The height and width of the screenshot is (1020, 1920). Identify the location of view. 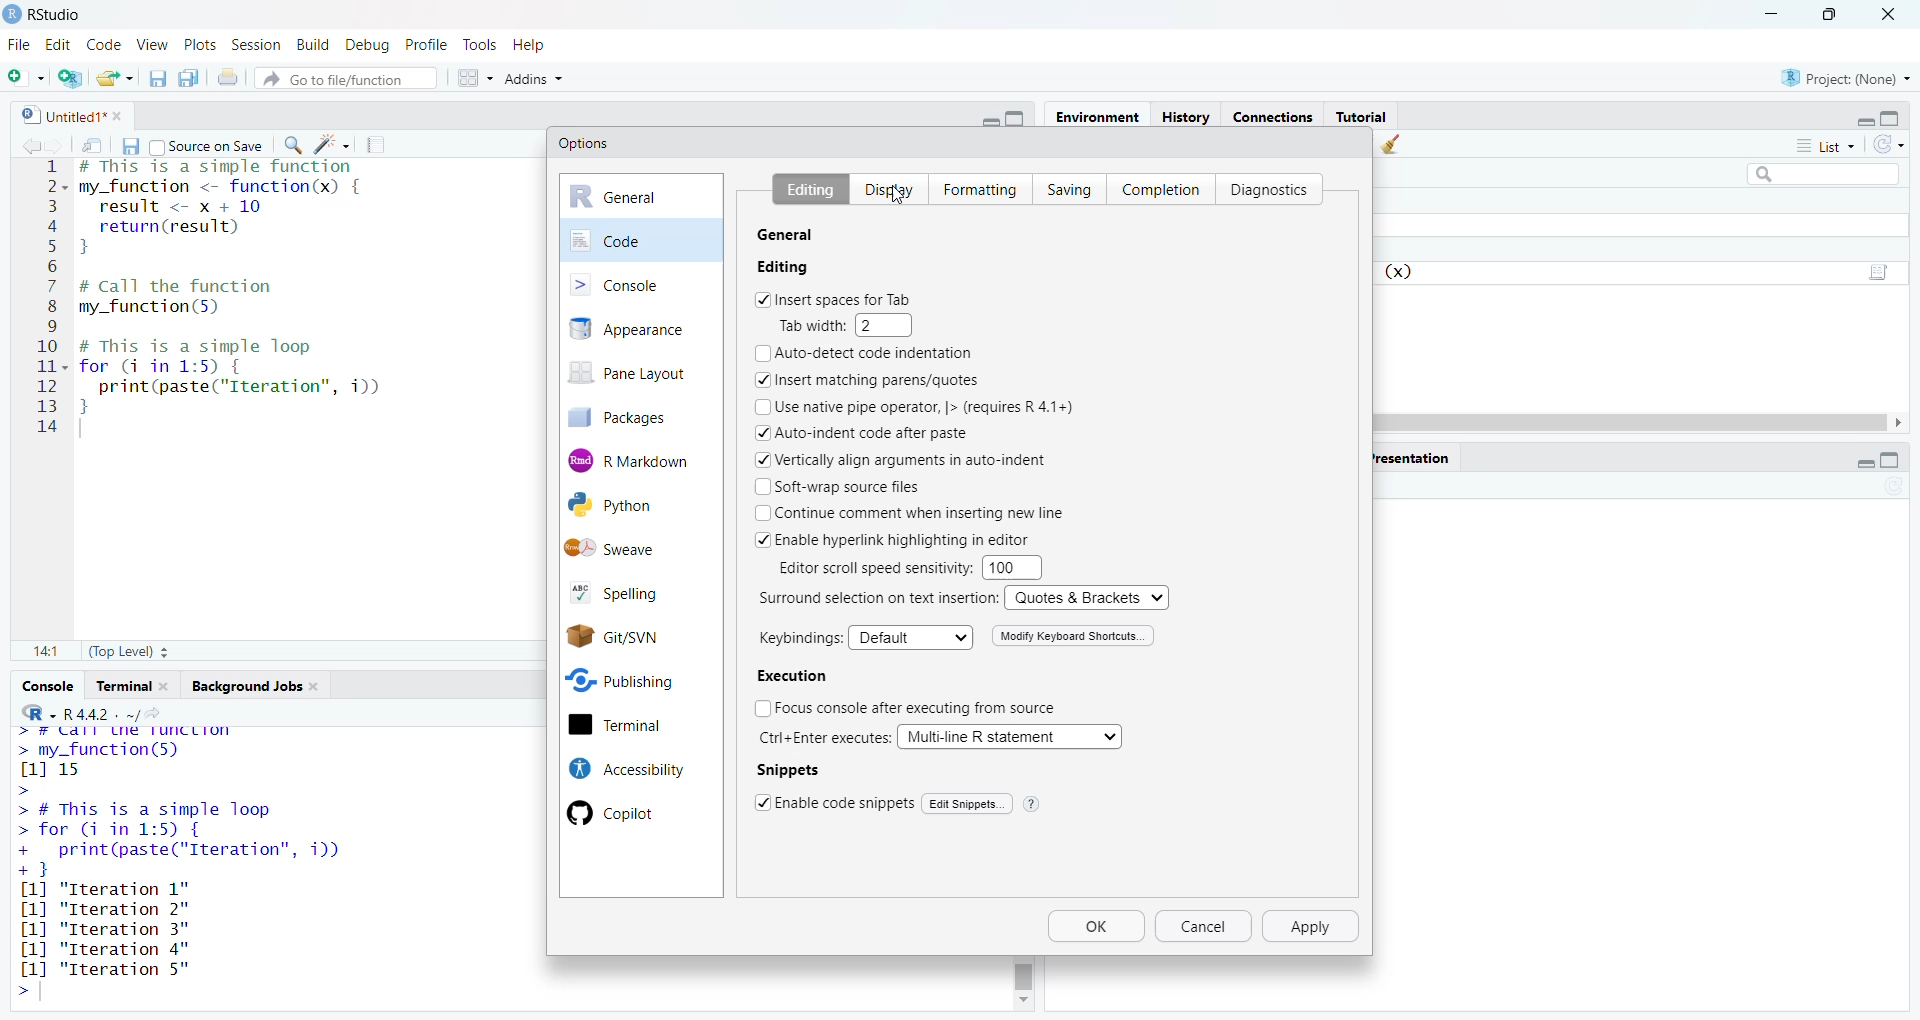
(152, 44).